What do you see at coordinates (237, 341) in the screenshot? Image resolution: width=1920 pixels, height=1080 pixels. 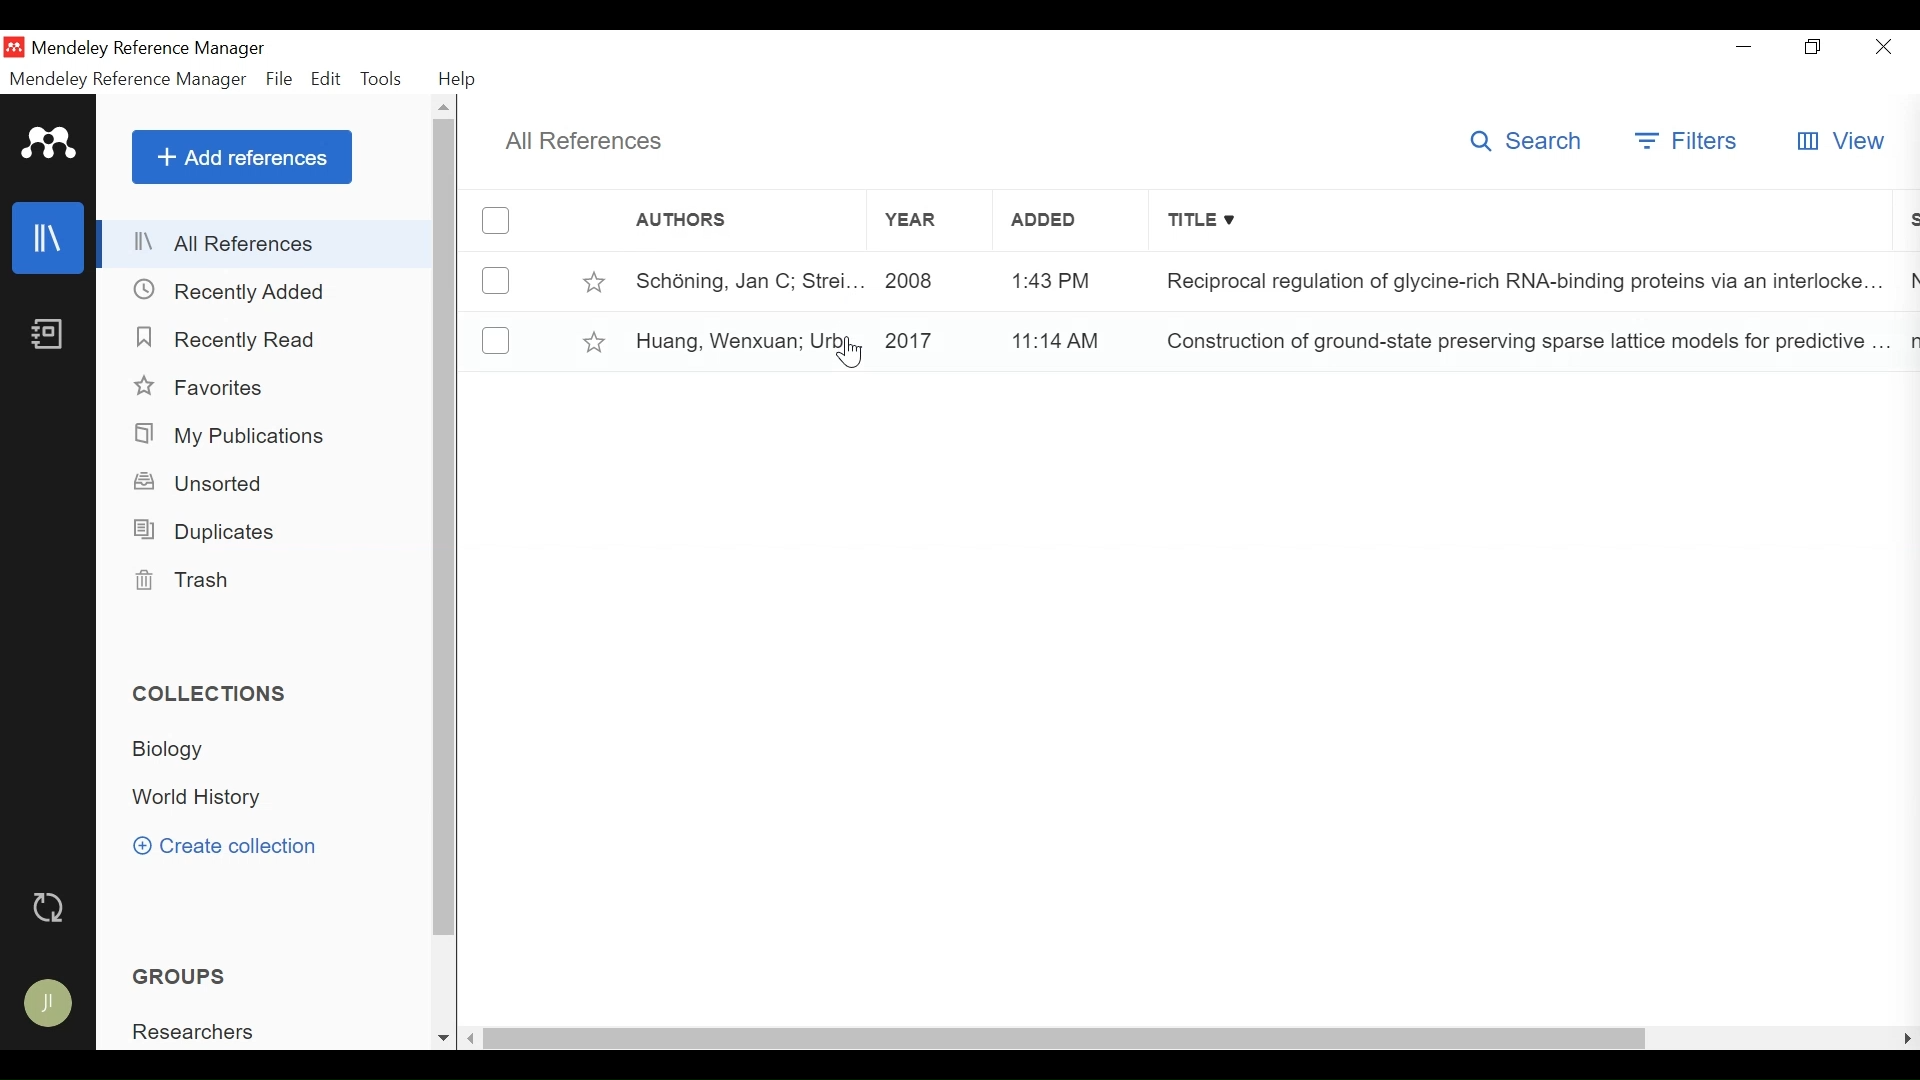 I see `Recently Read` at bounding box center [237, 341].